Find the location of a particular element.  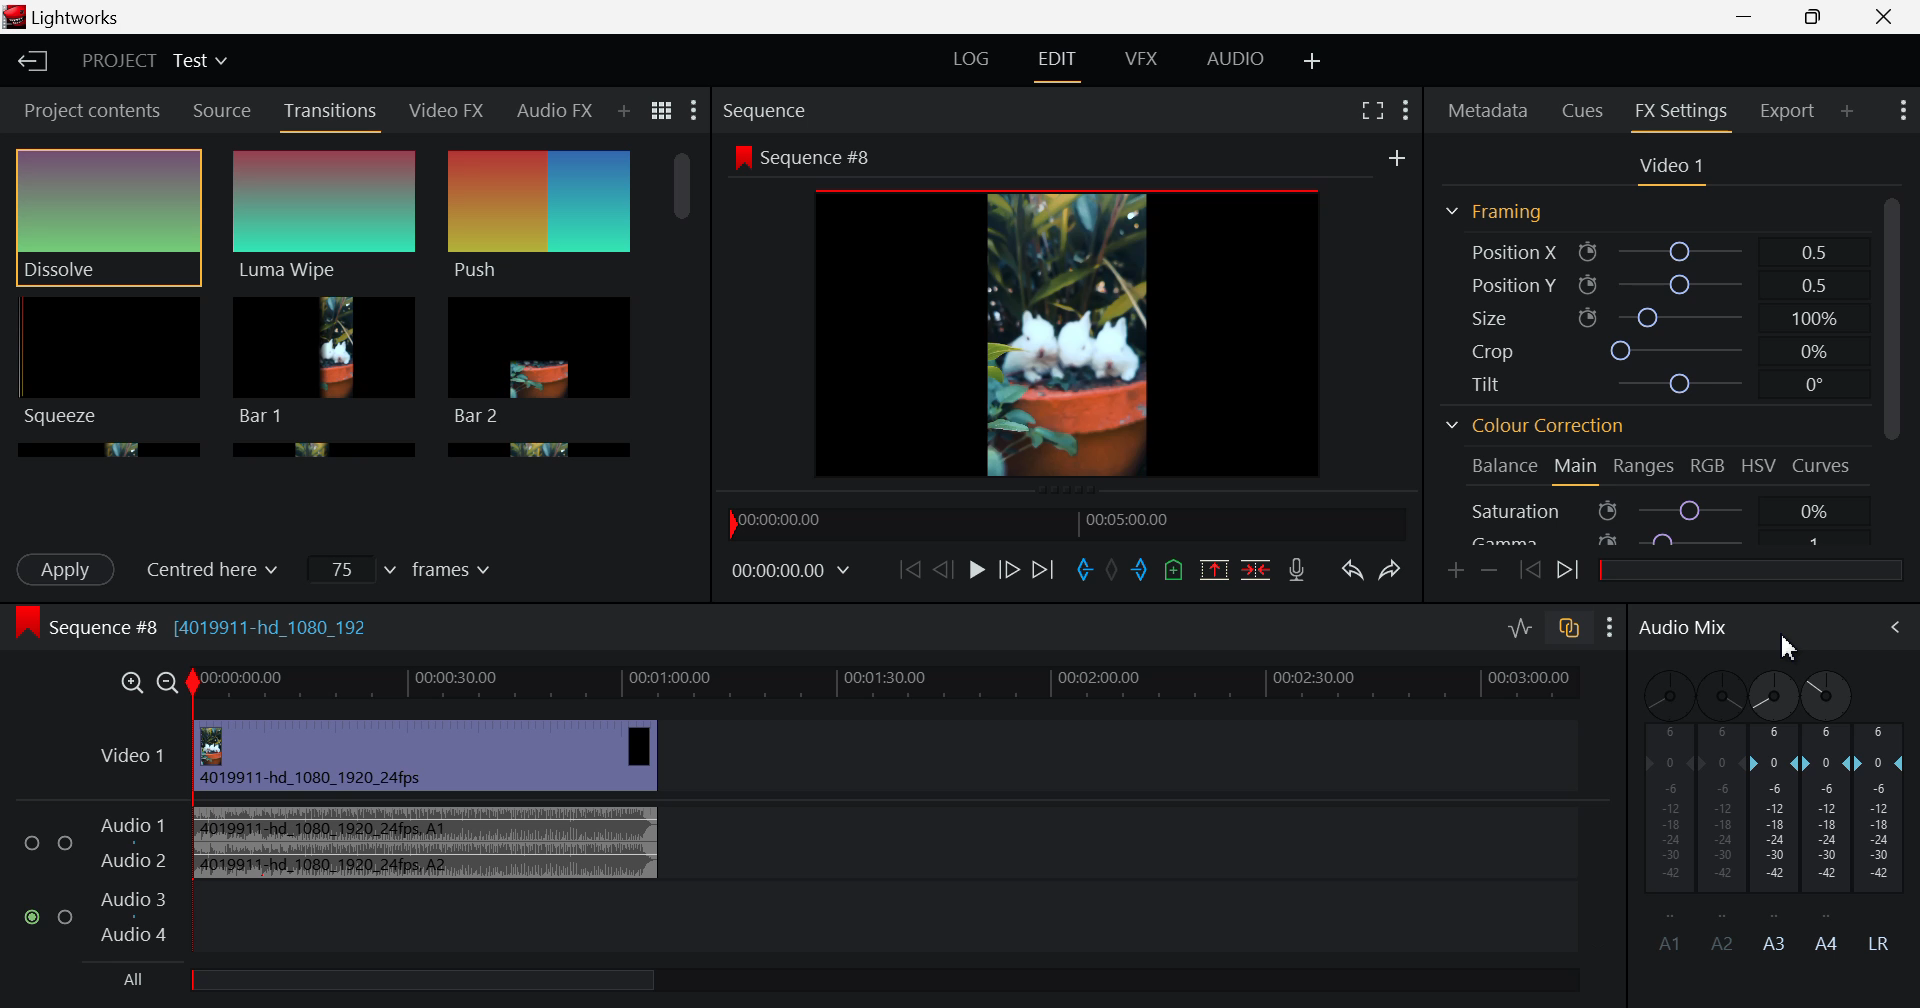

Centered here is located at coordinates (221, 567).